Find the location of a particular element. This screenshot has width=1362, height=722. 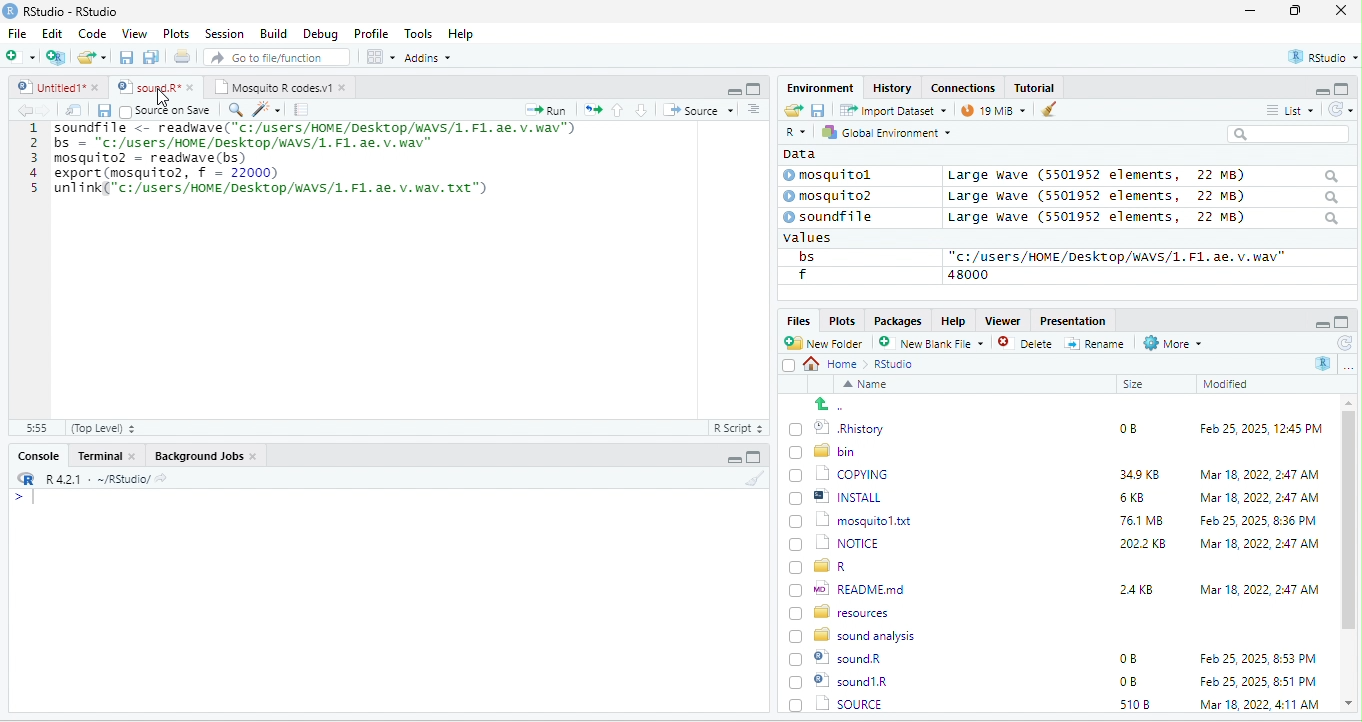

Code is located at coordinates (93, 33).